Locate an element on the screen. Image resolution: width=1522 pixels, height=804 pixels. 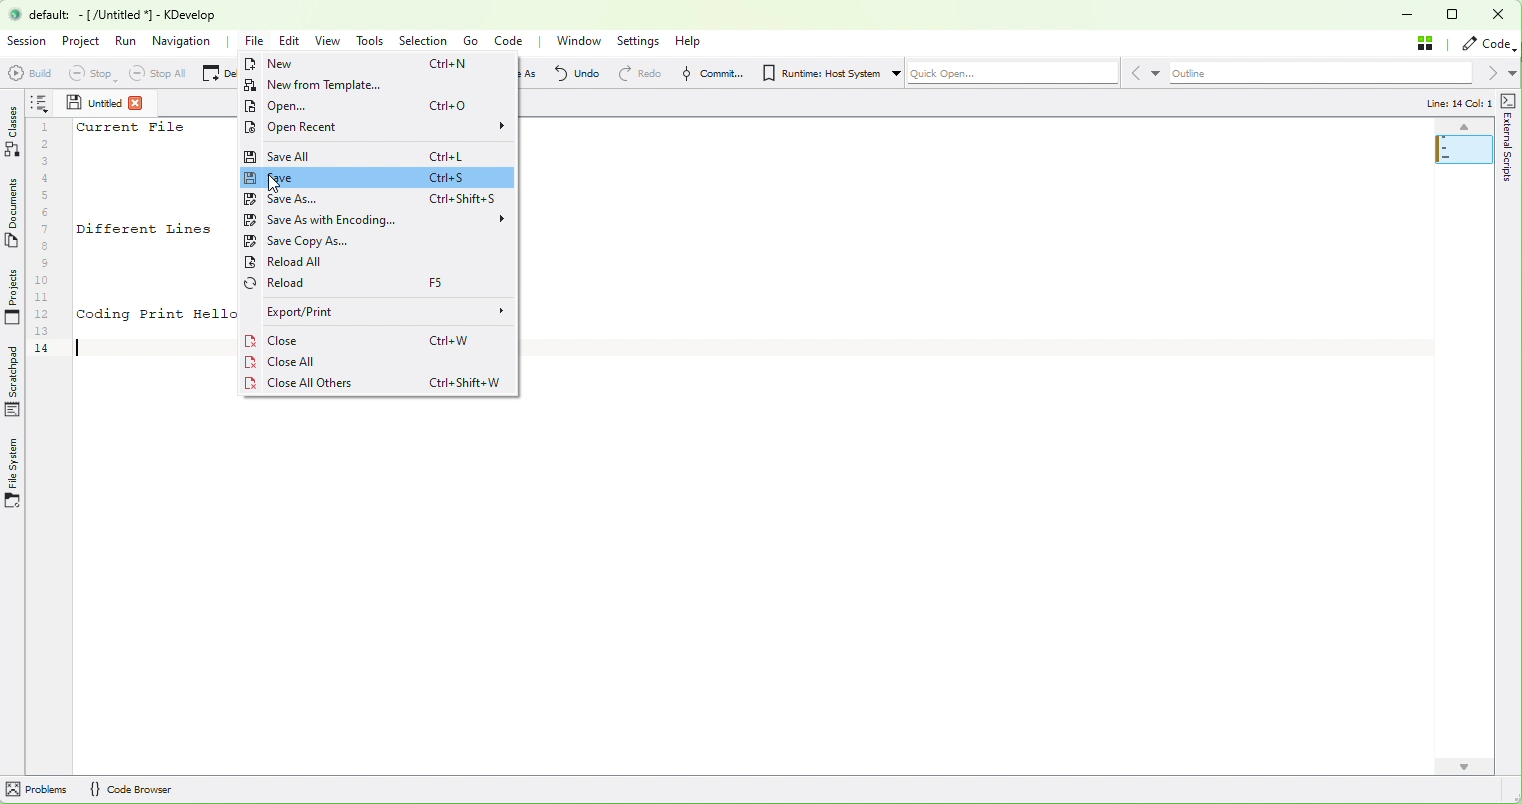
Open Recent is located at coordinates (375, 128).